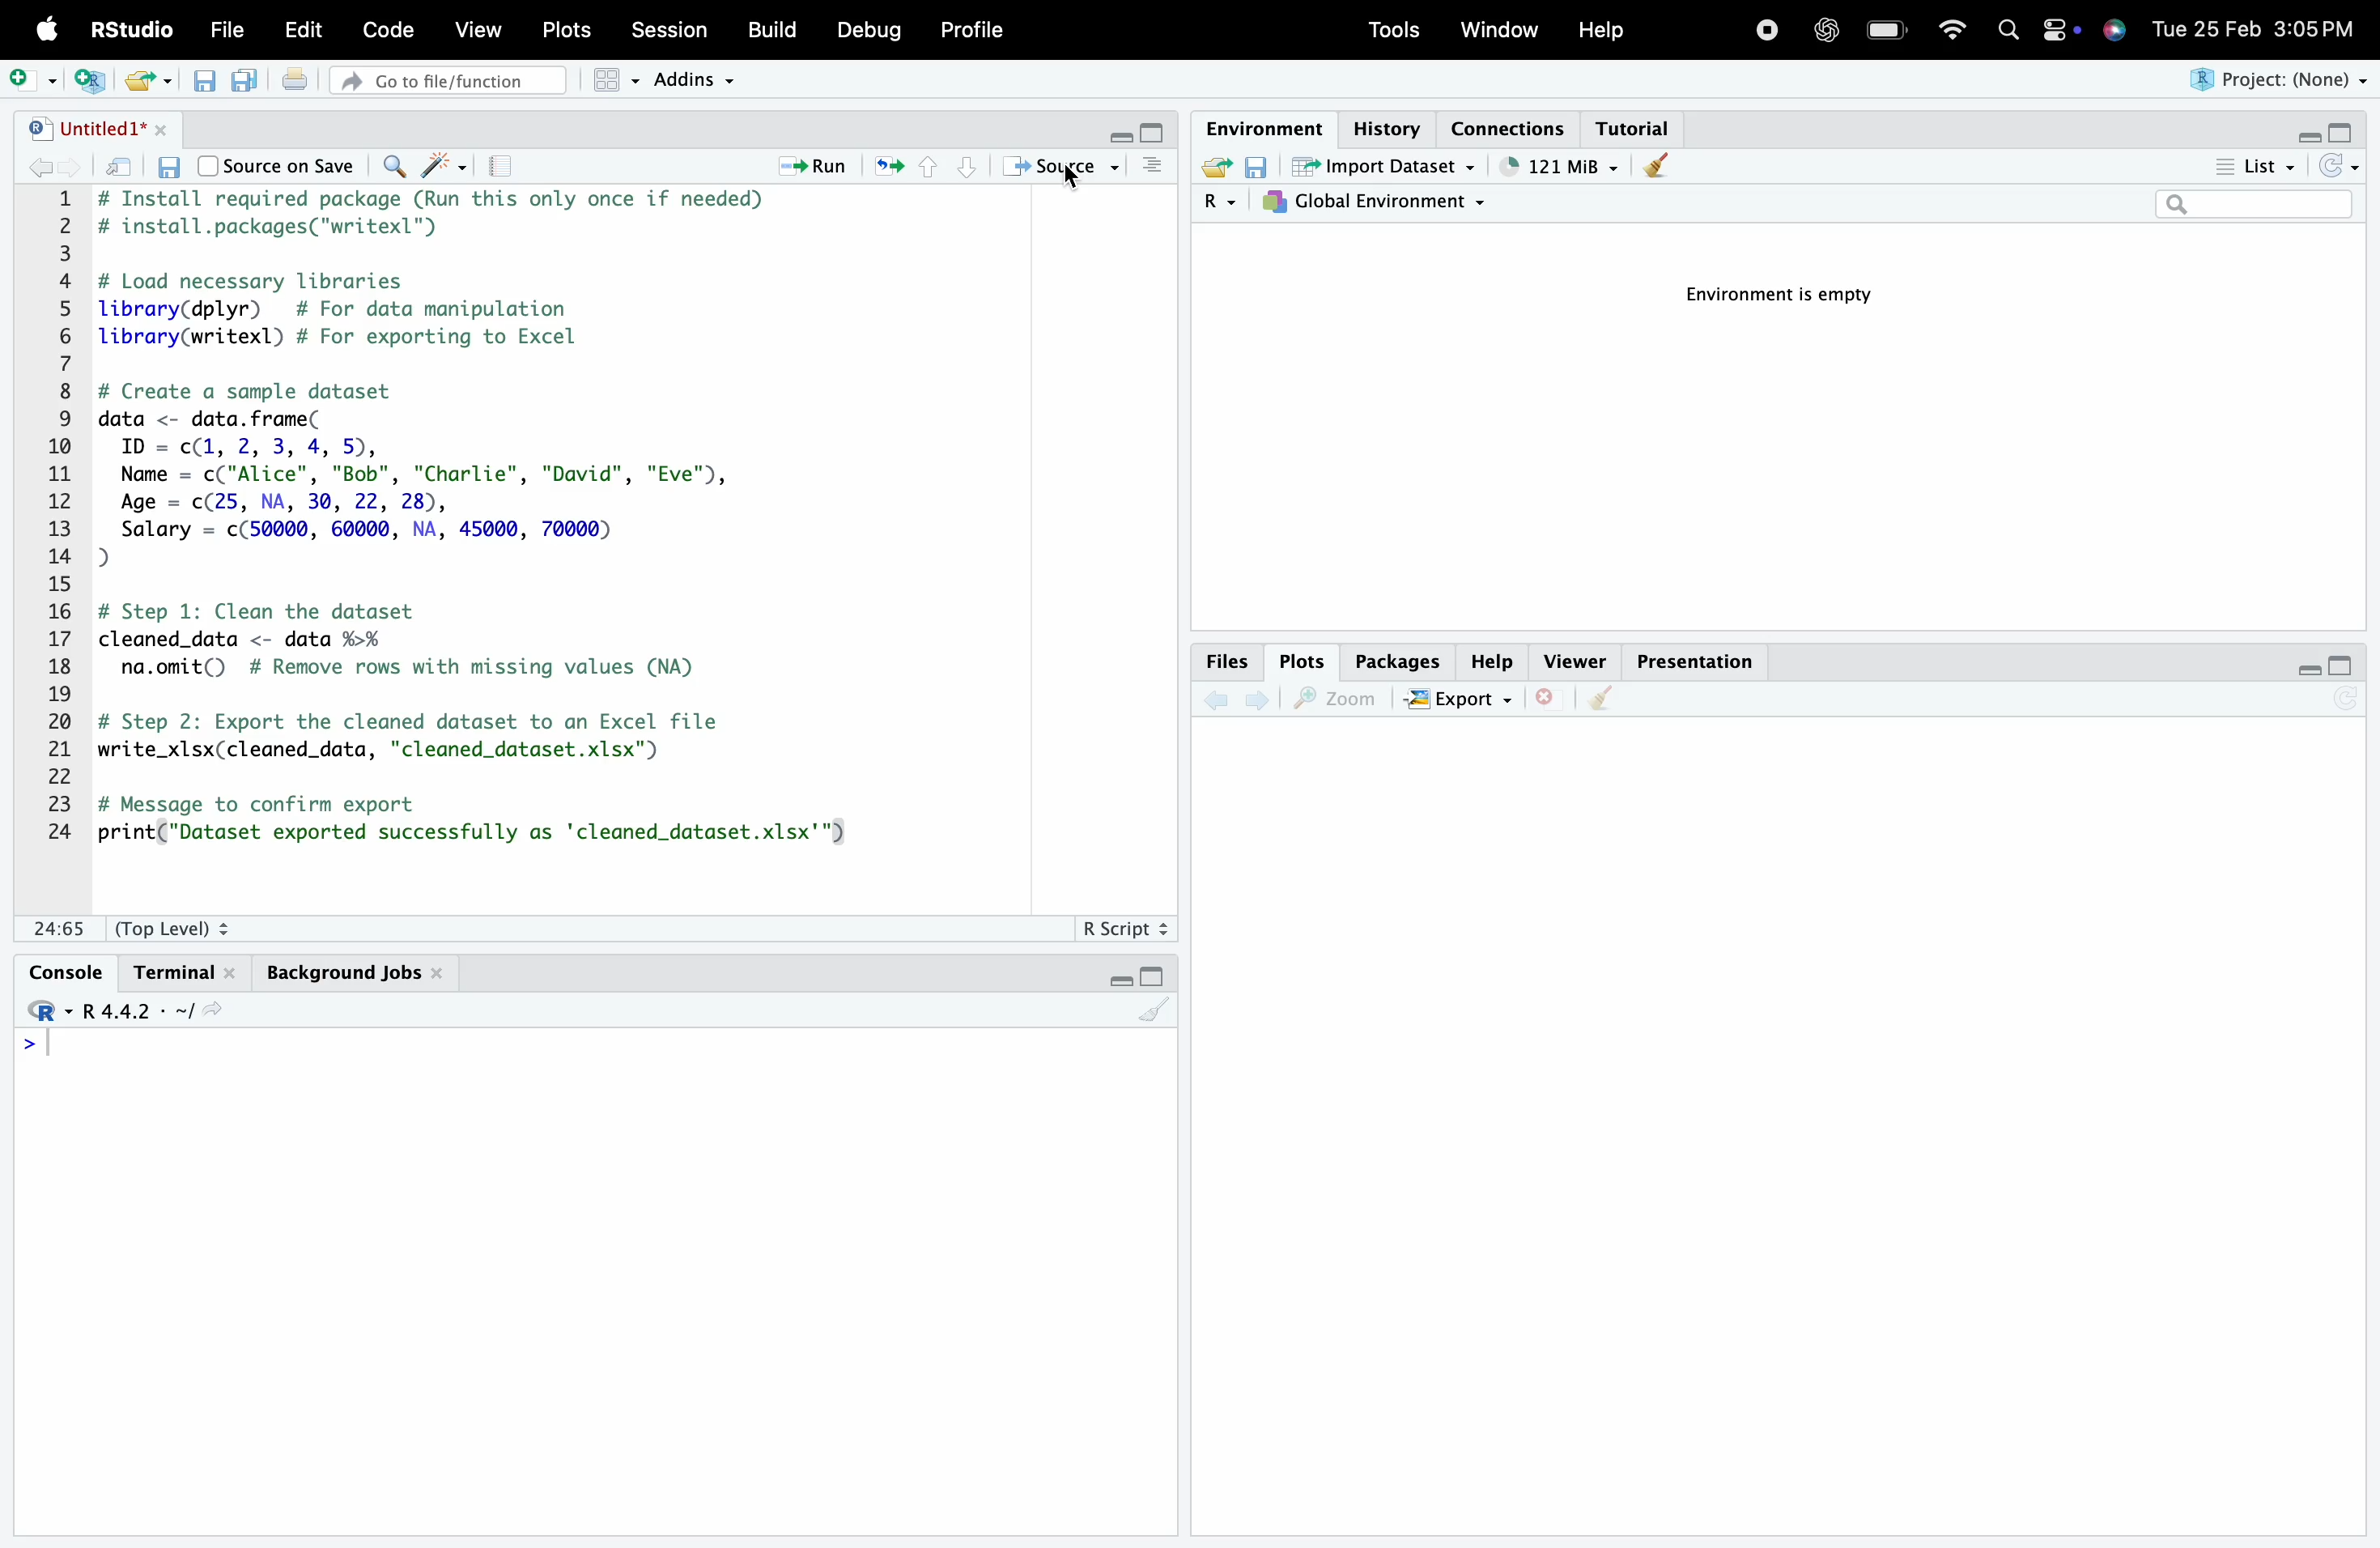 This screenshot has height=1548, width=2380. What do you see at coordinates (695, 77) in the screenshot?
I see `Addins` at bounding box center [695, 77].